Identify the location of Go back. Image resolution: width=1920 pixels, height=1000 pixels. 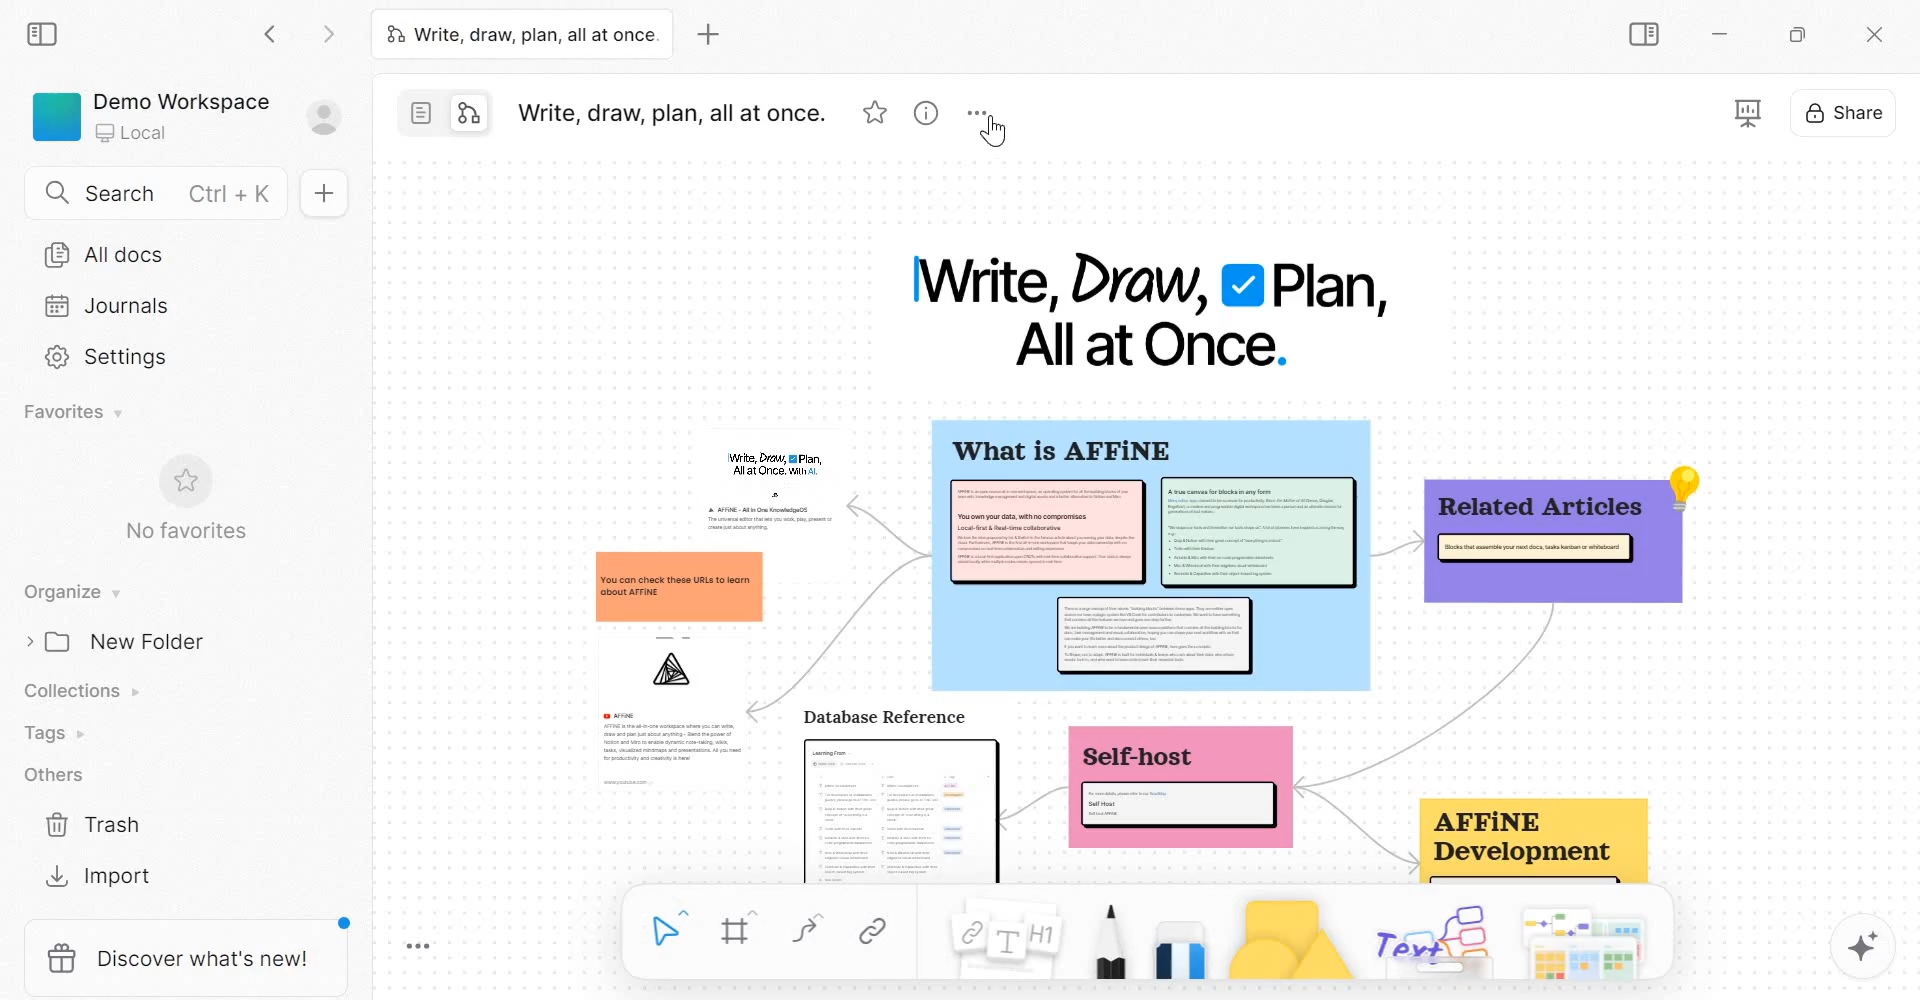
(275, 38).